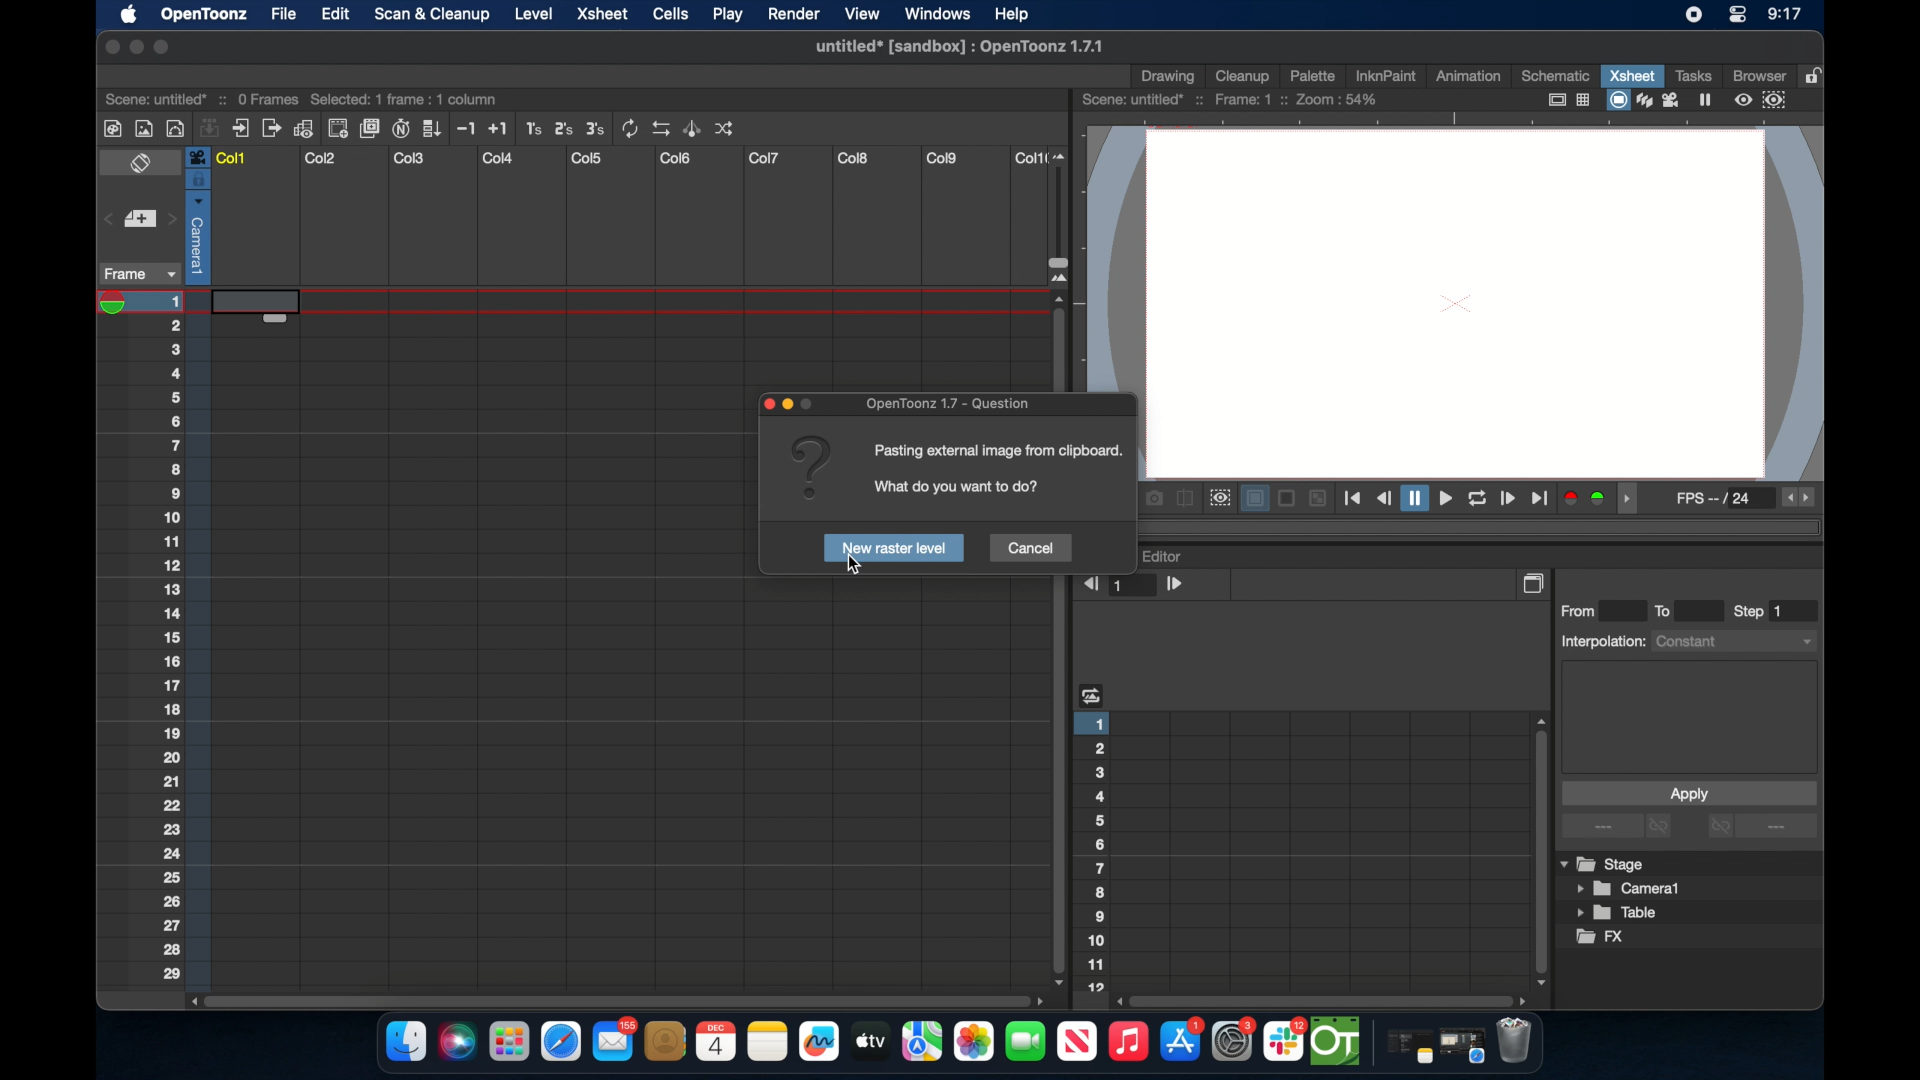 Image resolution: width=1920 pixels, height=1080 pixels. What do you see at coordinates (1313, 75) in the screenshot?
I see `palette` at bounding box center [1313, 75].